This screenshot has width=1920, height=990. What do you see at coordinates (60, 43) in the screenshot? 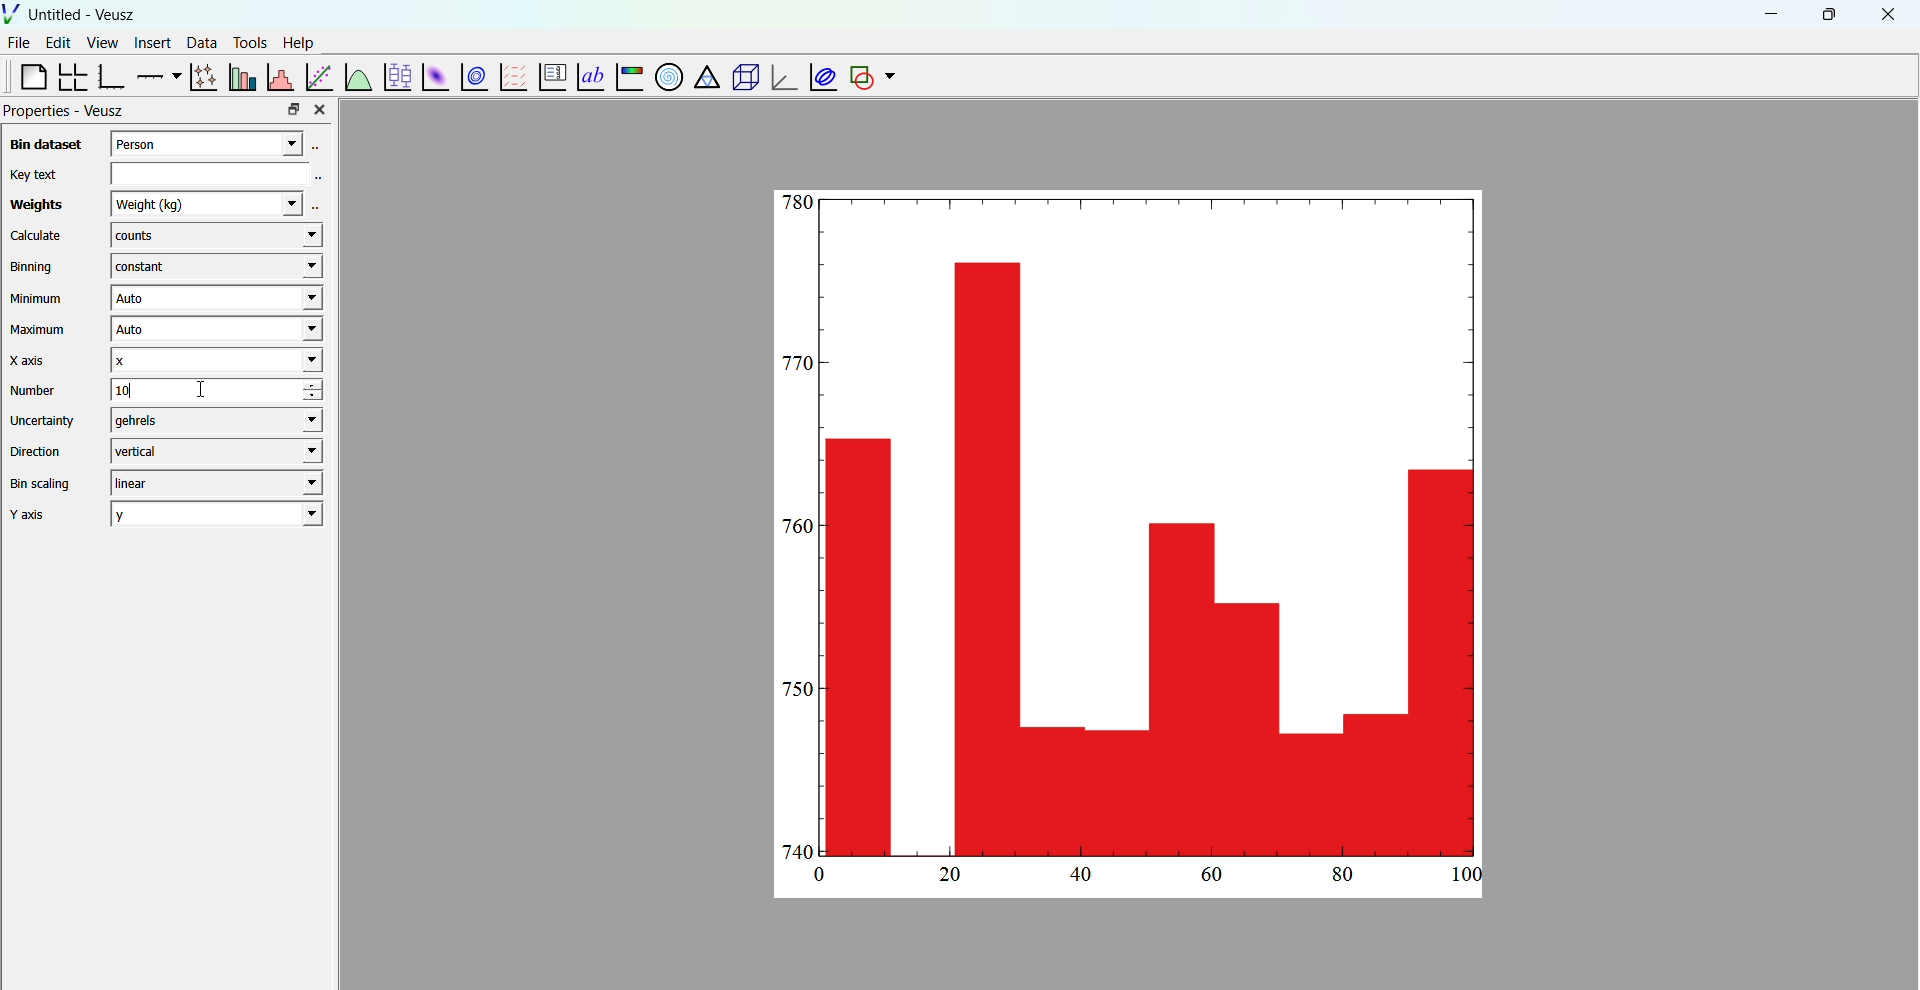
I see `edit` at bounding box center [60, 43].